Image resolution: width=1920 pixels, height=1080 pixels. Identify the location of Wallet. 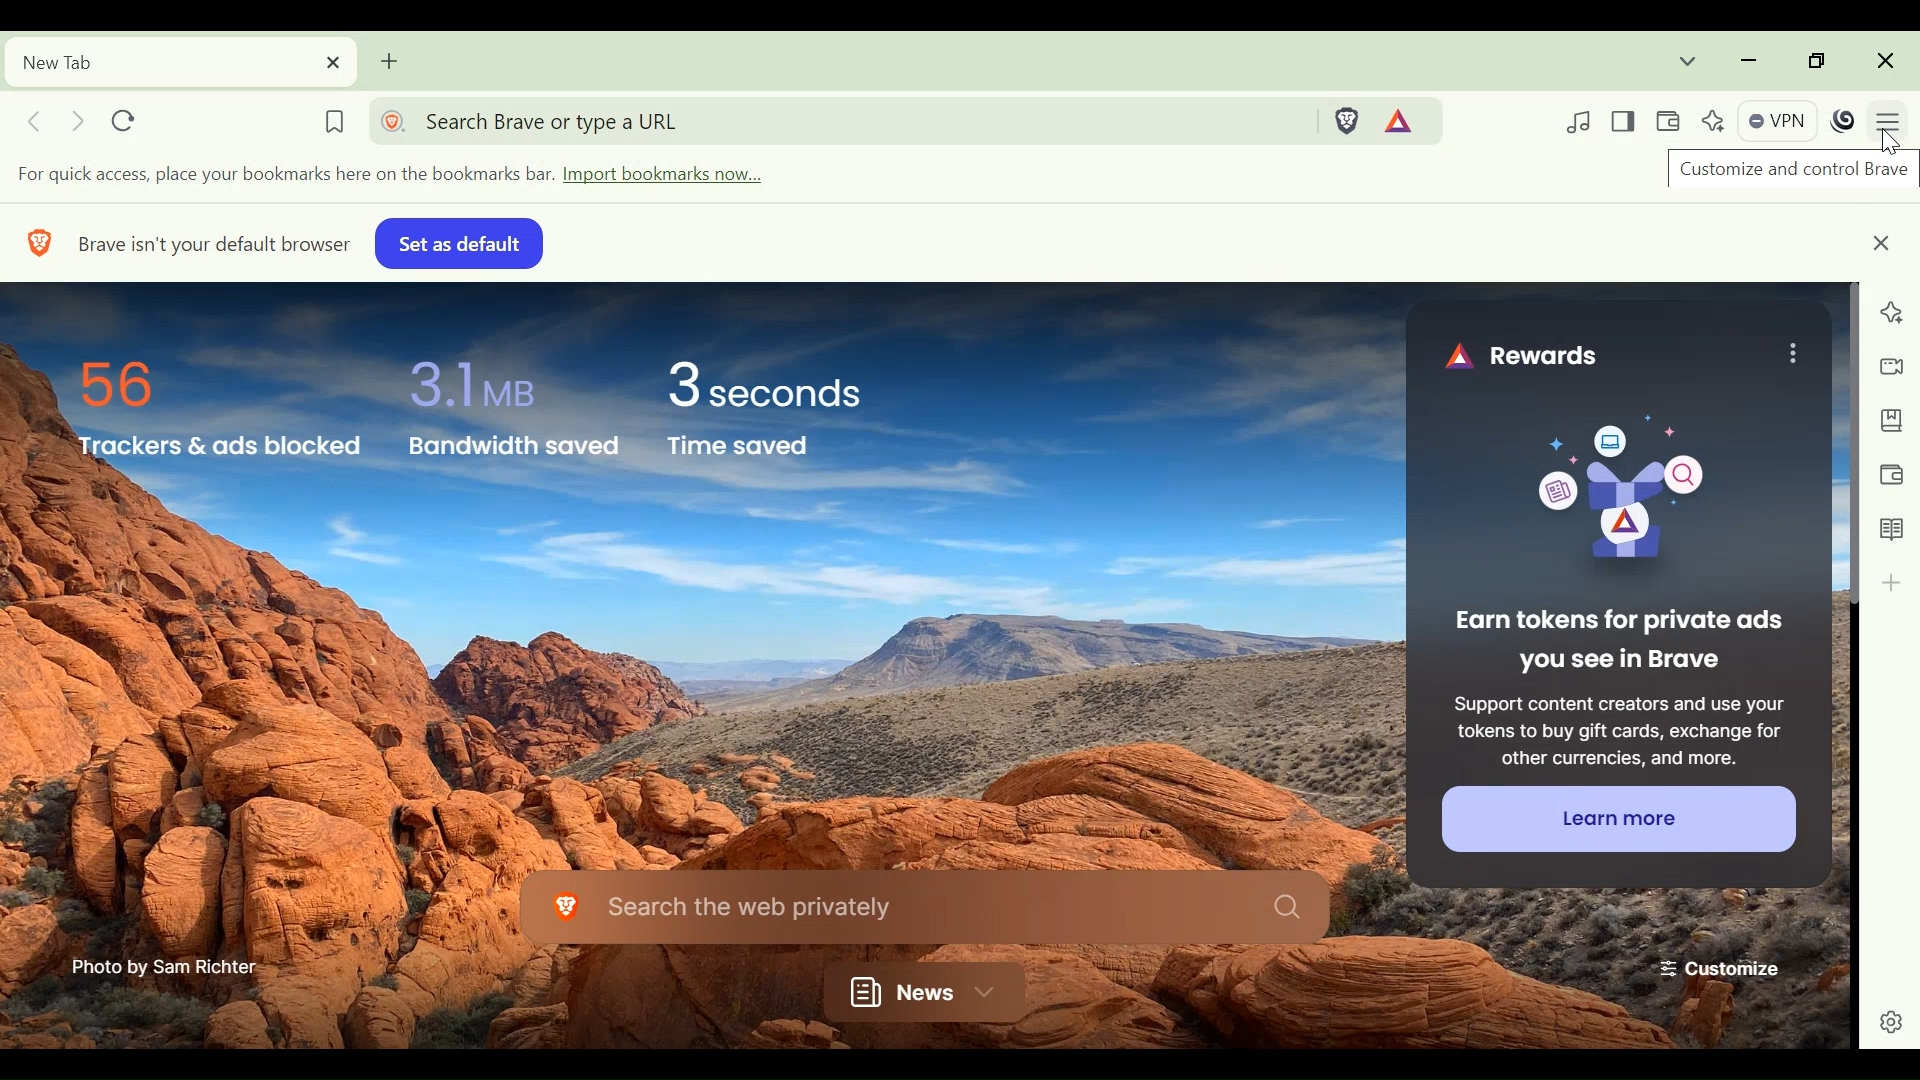
(1670, 120).